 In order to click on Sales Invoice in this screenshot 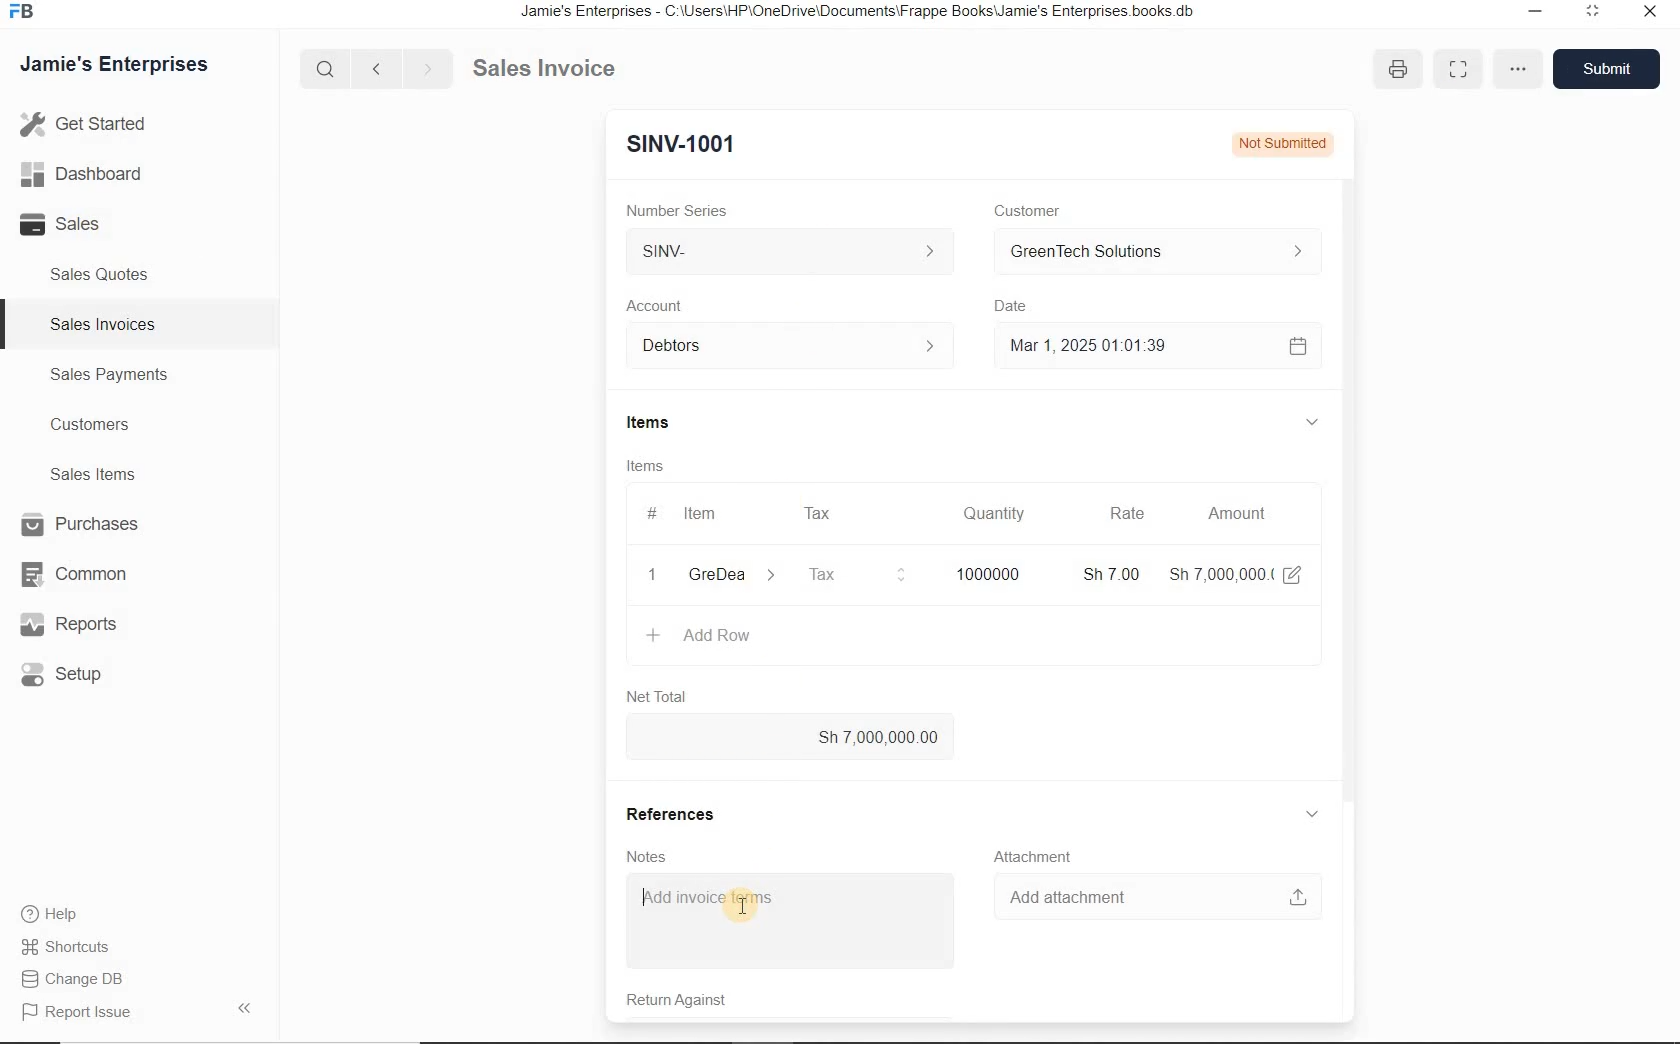, I will do `click(546, 69)`.